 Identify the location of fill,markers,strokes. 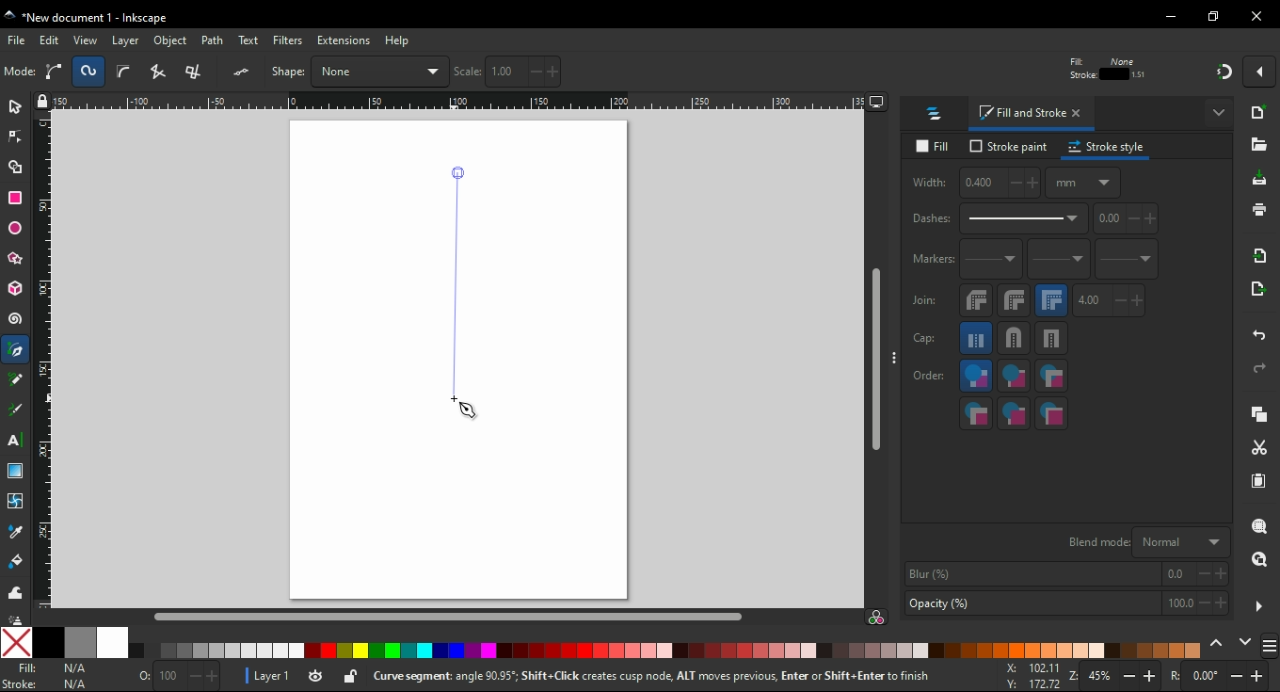
(1051, 376).